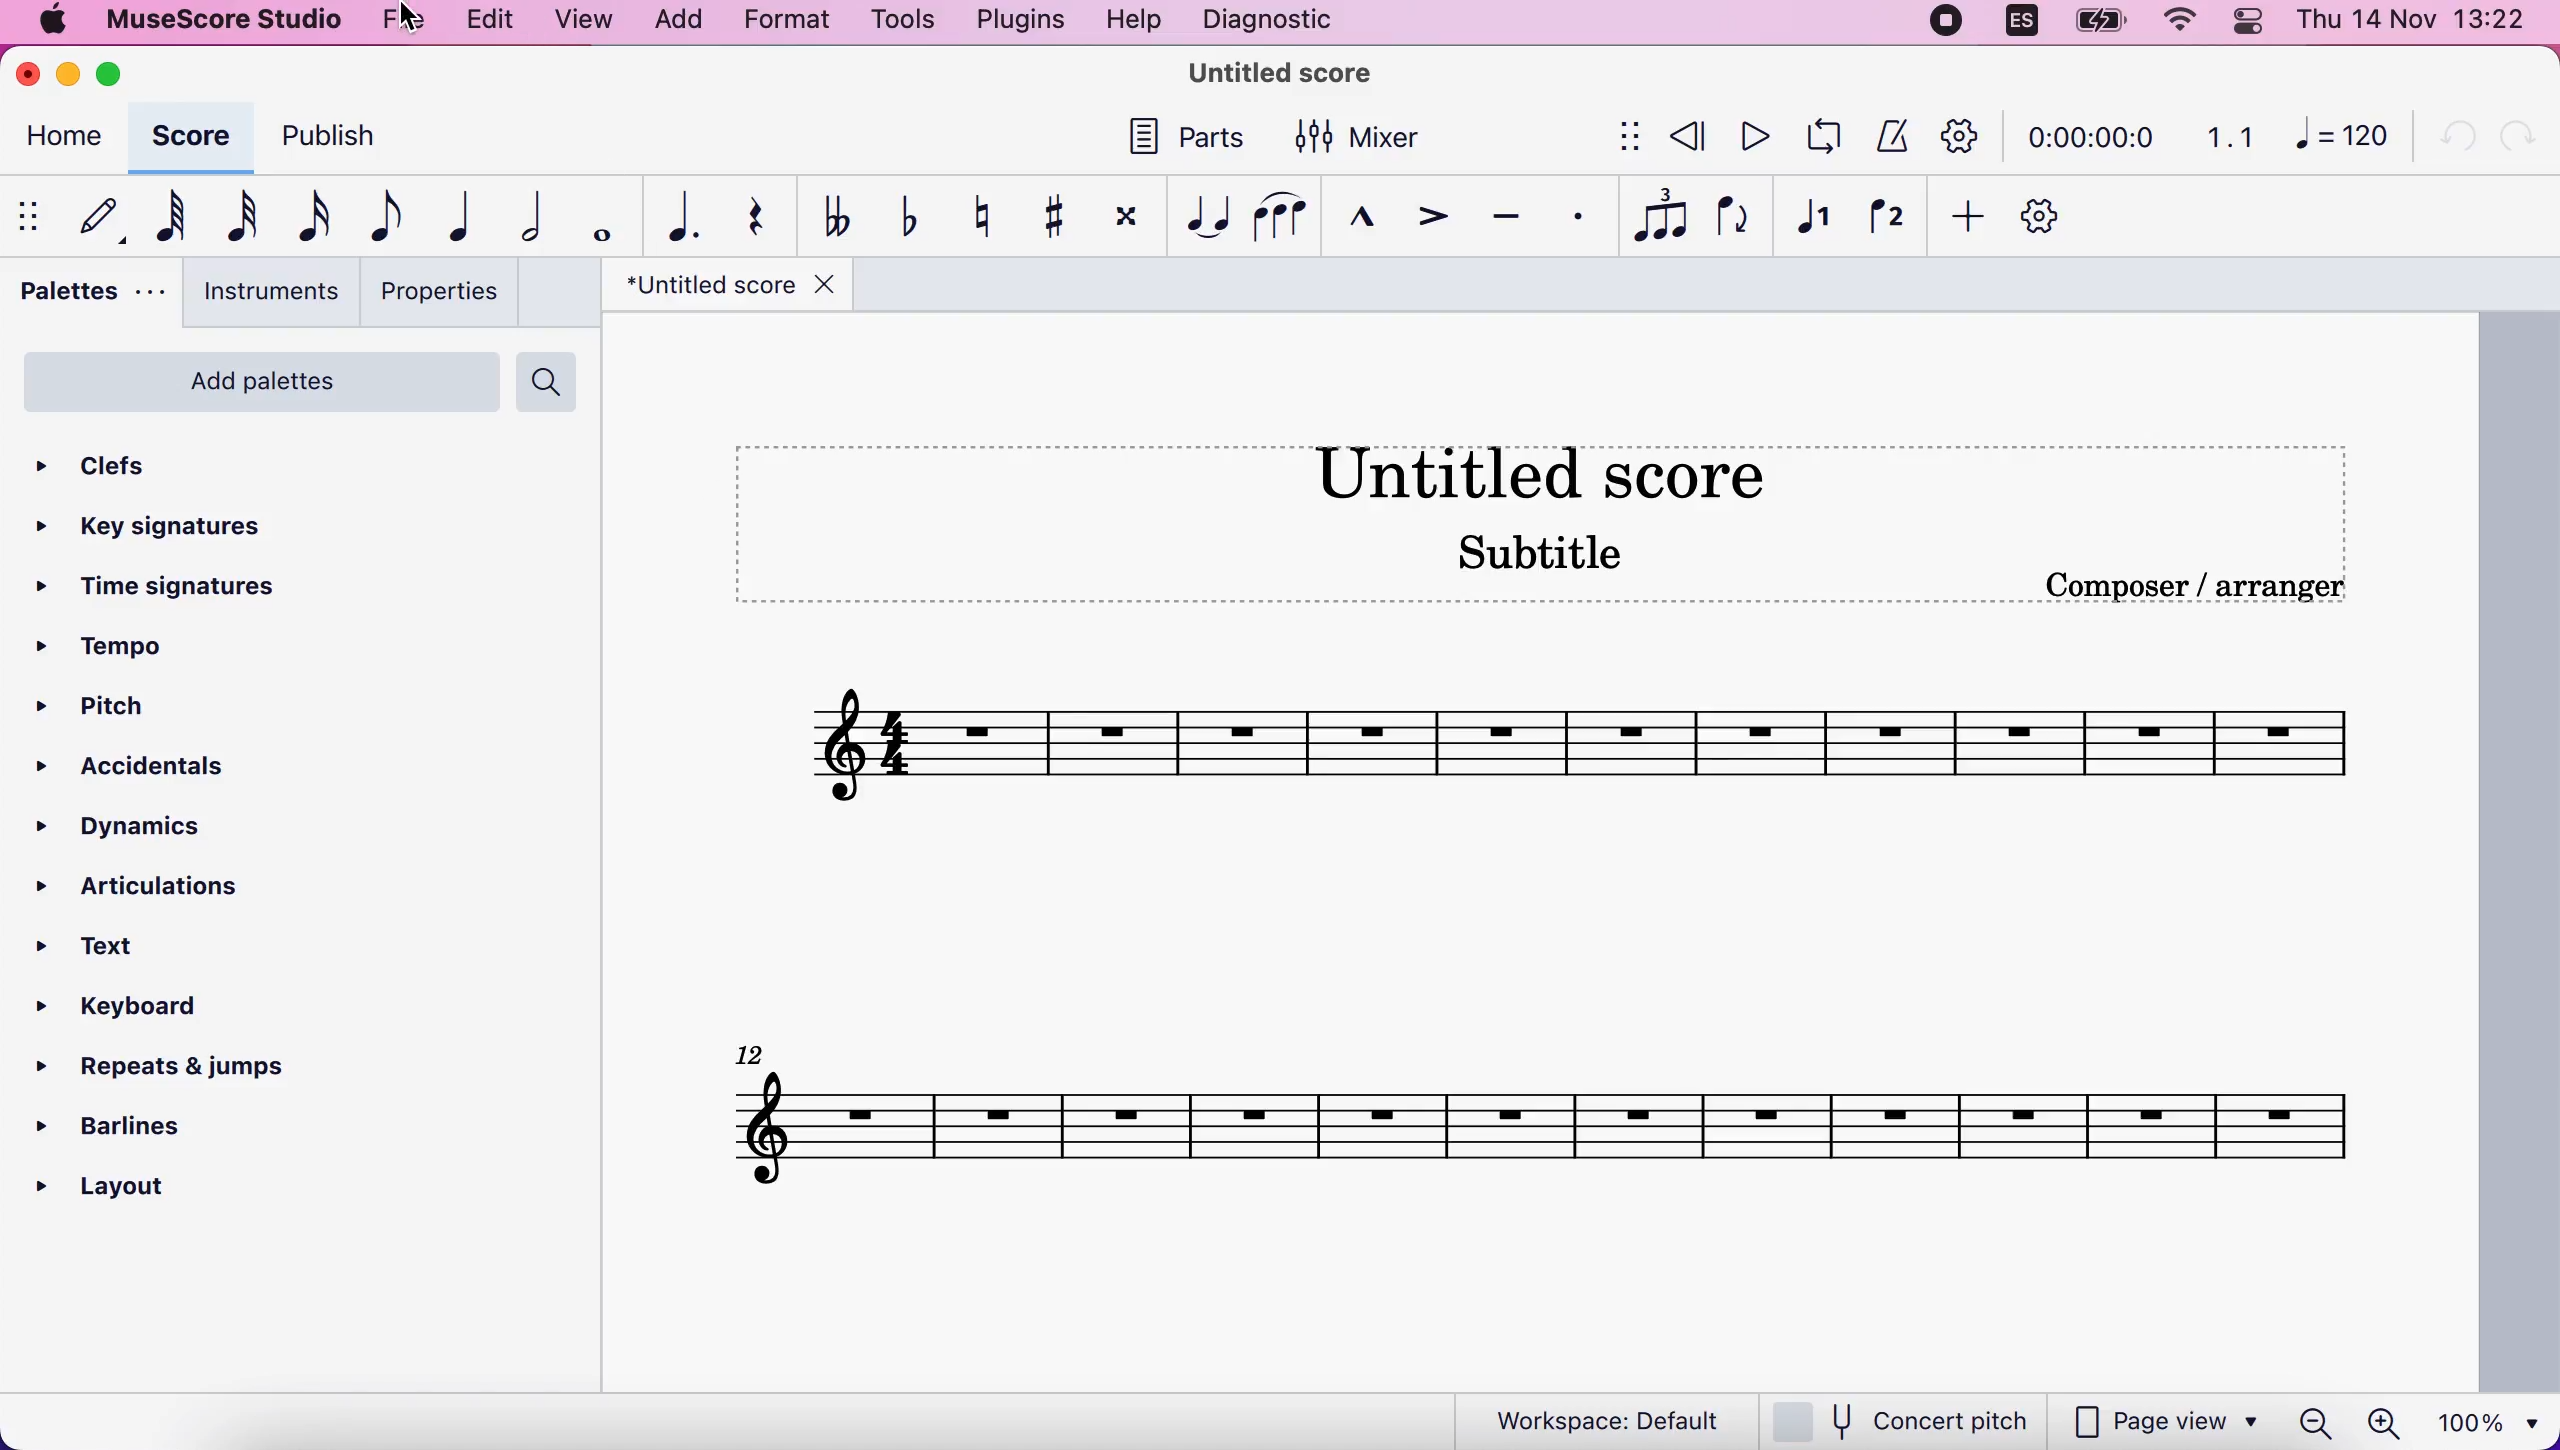 Image resolution: width=2560 pixels, height=1450 pixels. What do you see at coordinates (904, 218) in the screenshot?
I see `toggle flat` at bounding box center [904, 218].